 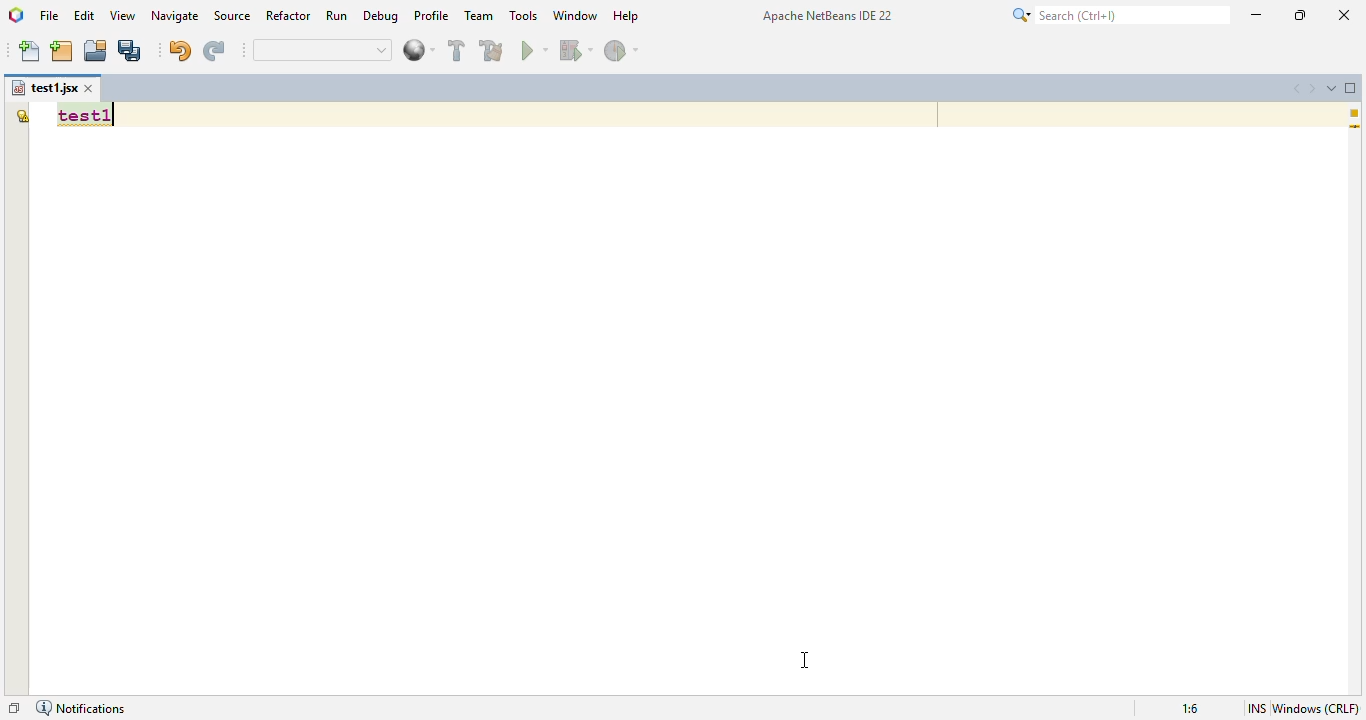 What do you see at coordinates (80, 708) in the screenshot?
I see `notifications` at bounding box center [80, 708].